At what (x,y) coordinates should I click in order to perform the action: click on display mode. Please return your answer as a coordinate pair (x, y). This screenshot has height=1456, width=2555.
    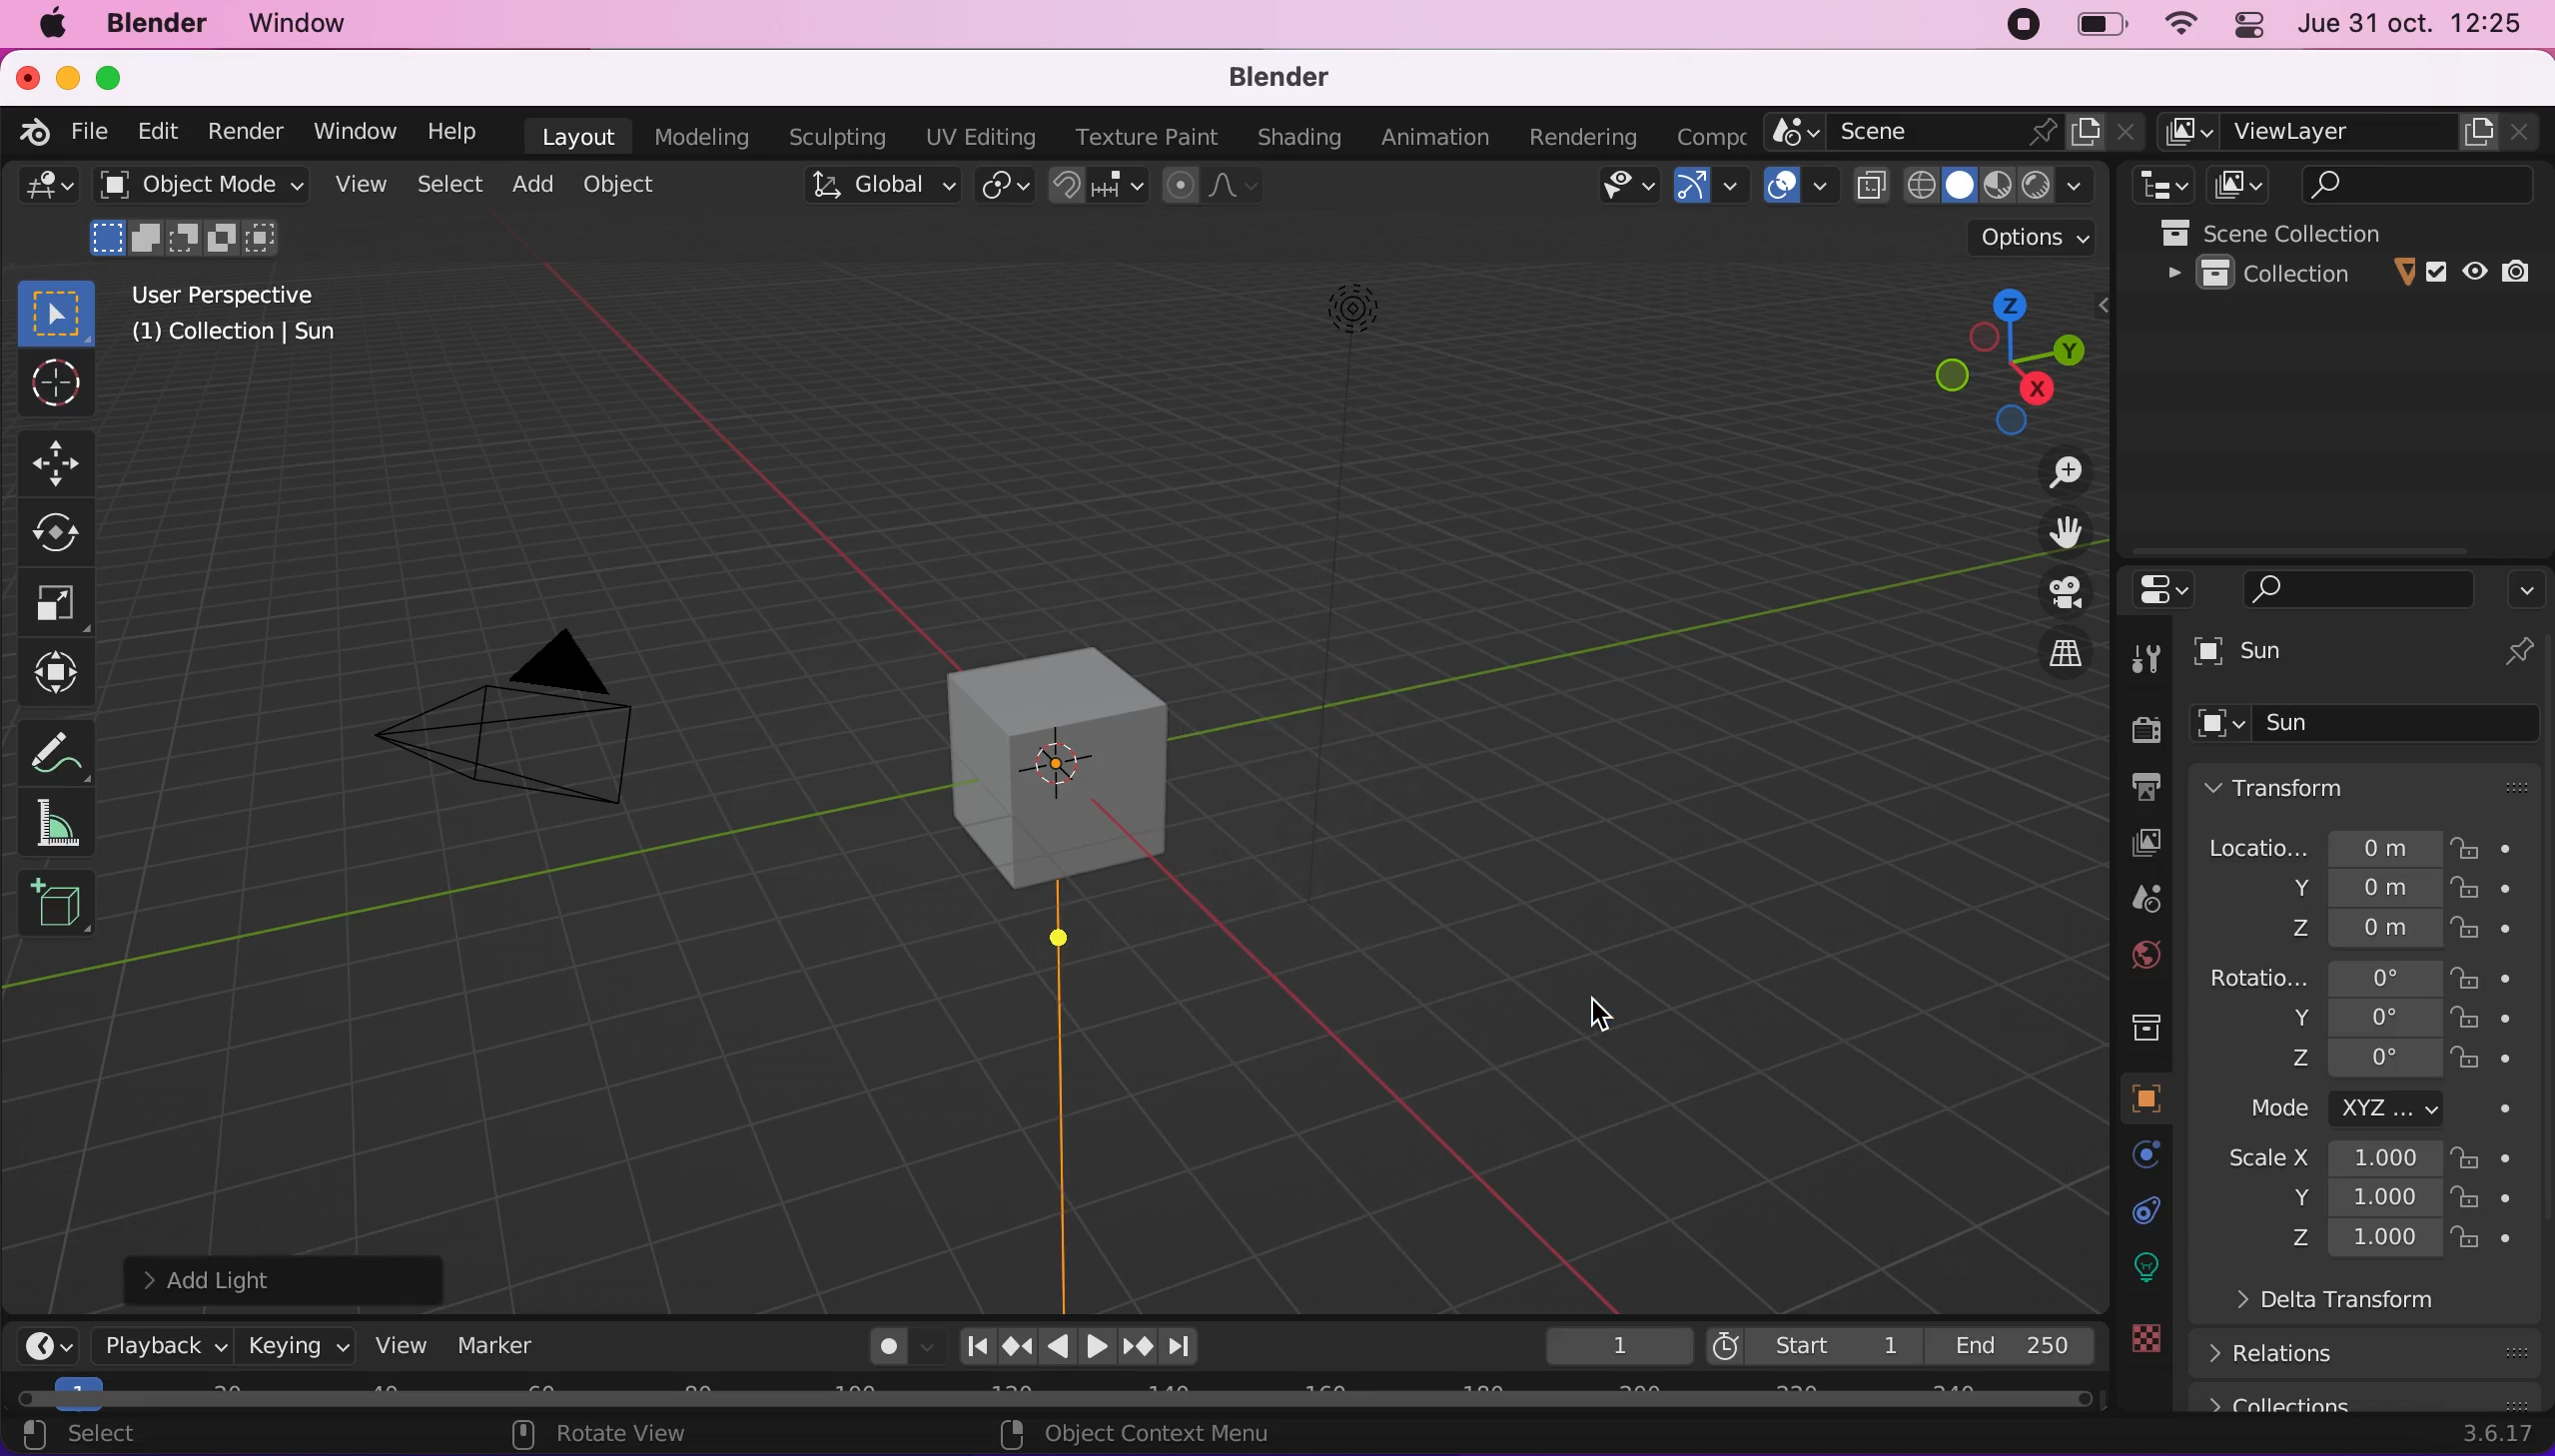
    Looking at the image, I should click on (2234, 185).